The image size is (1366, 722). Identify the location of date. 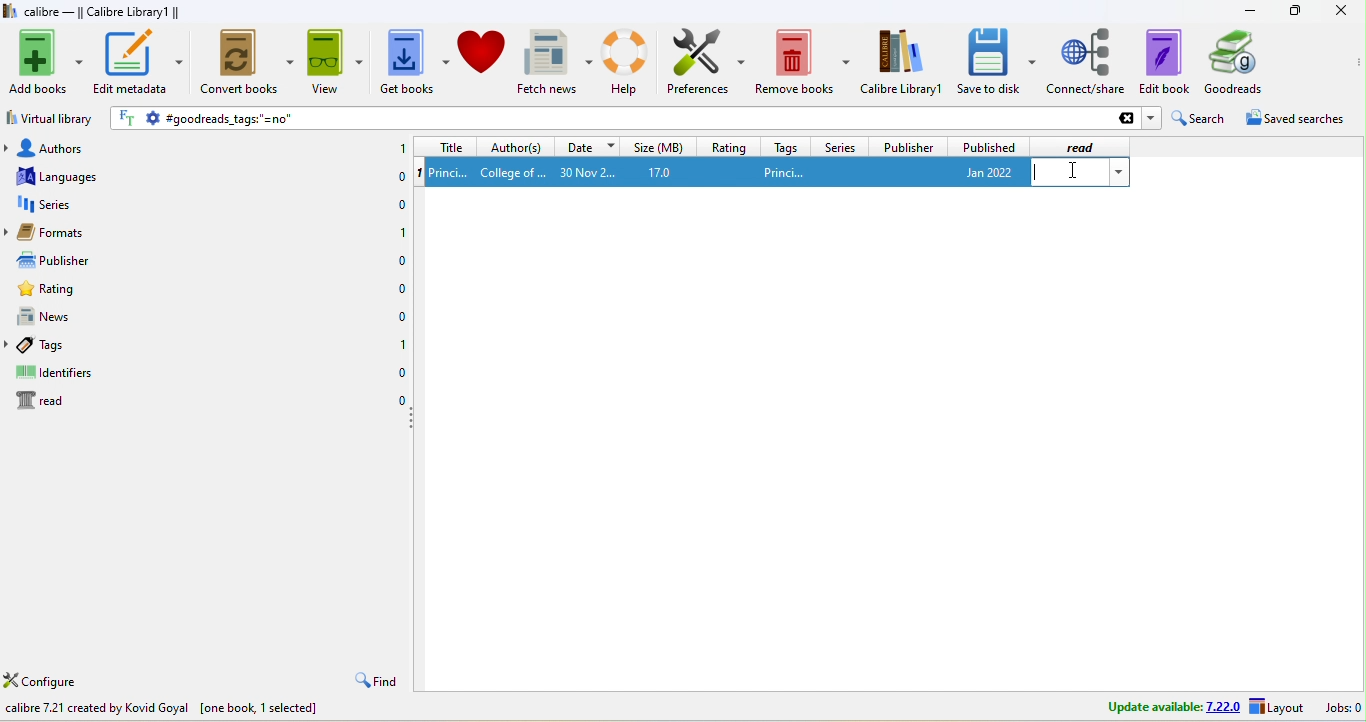
(586, 147).